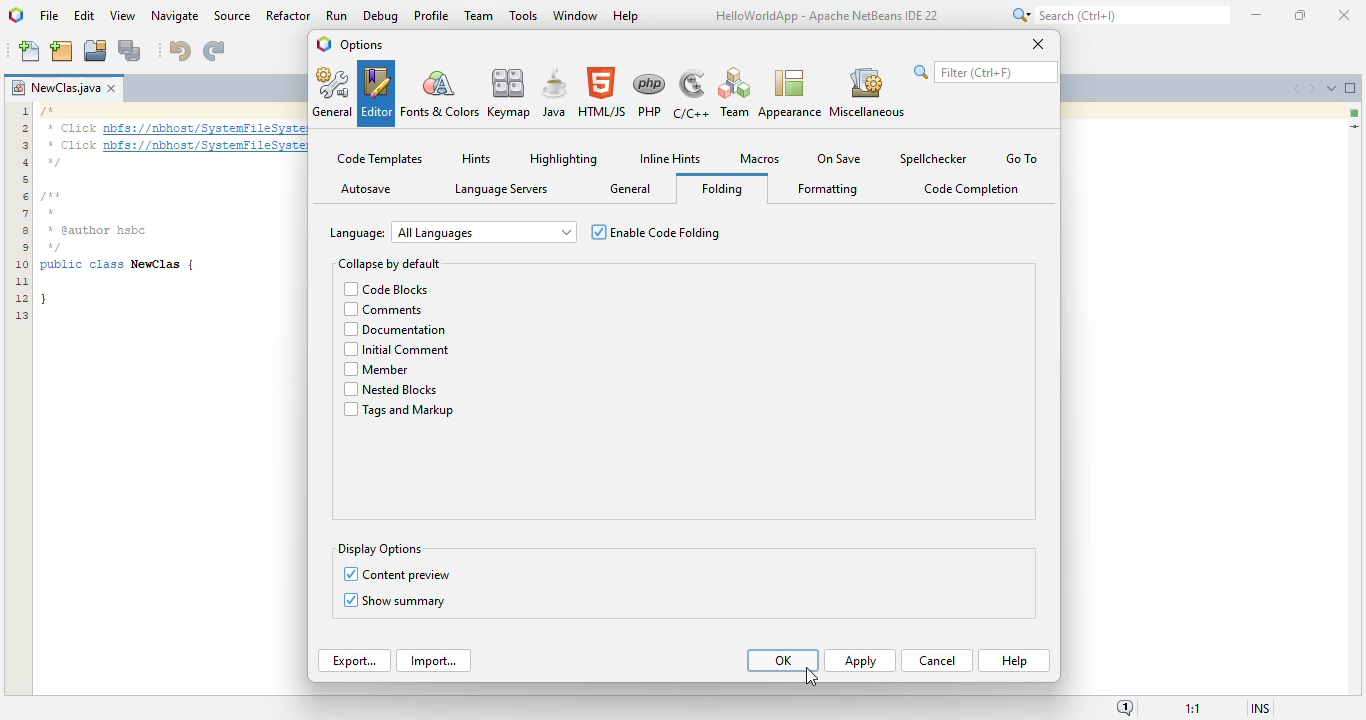 This screenshot has width=1366, height=720. I want to click on export, so click(355, 661).